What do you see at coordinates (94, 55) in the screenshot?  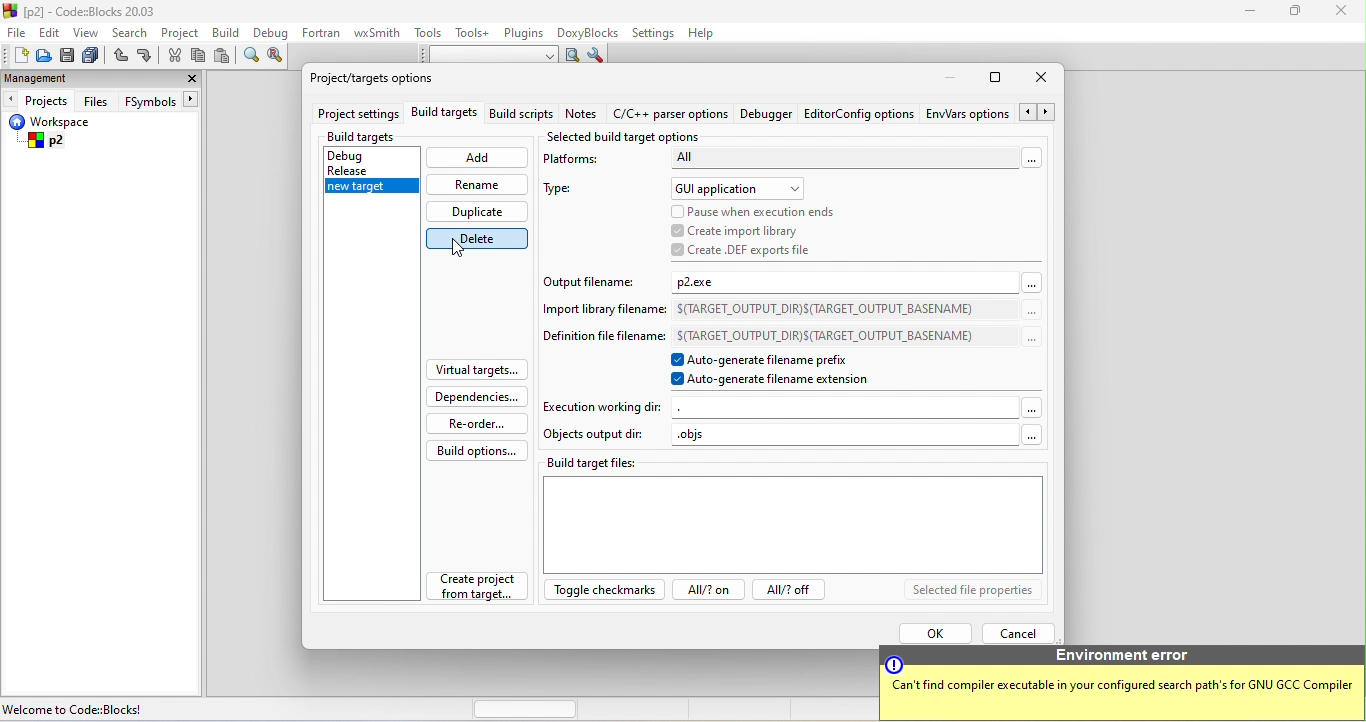 I see `save everything` at bounding box center [94, 55].